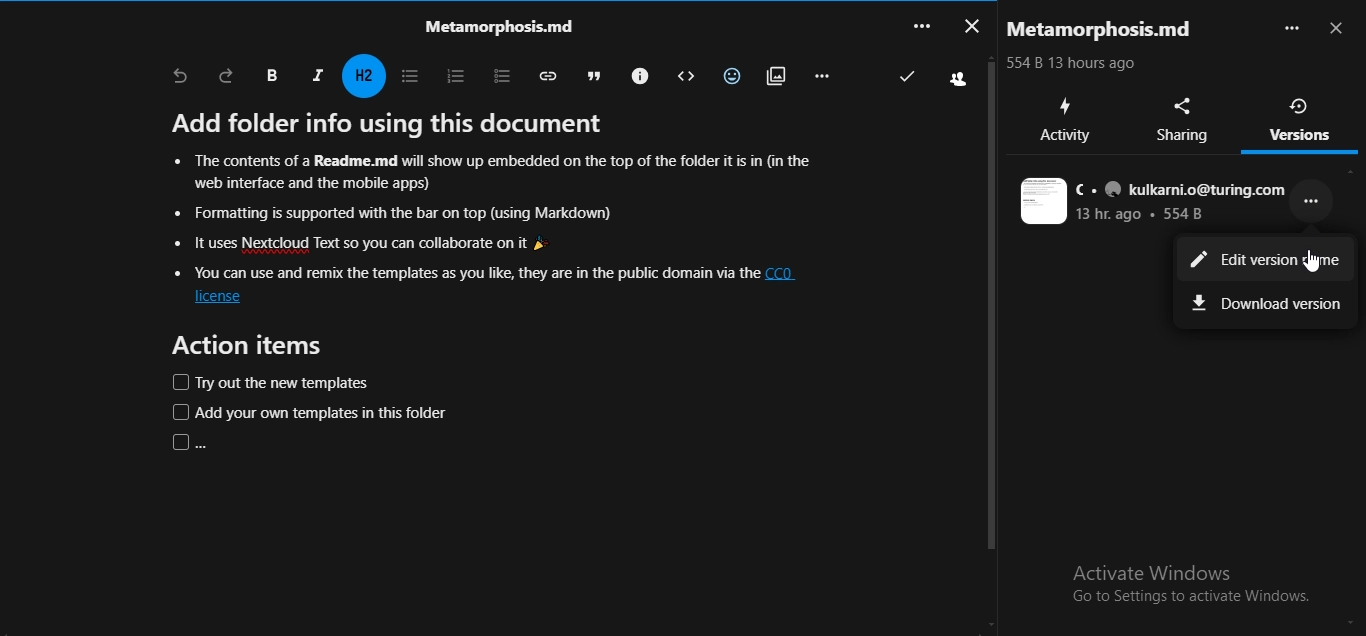  What do you see at coordinates (451, 74) in the screenshot?
I see `ordered list` at bounding box center [451, 74].